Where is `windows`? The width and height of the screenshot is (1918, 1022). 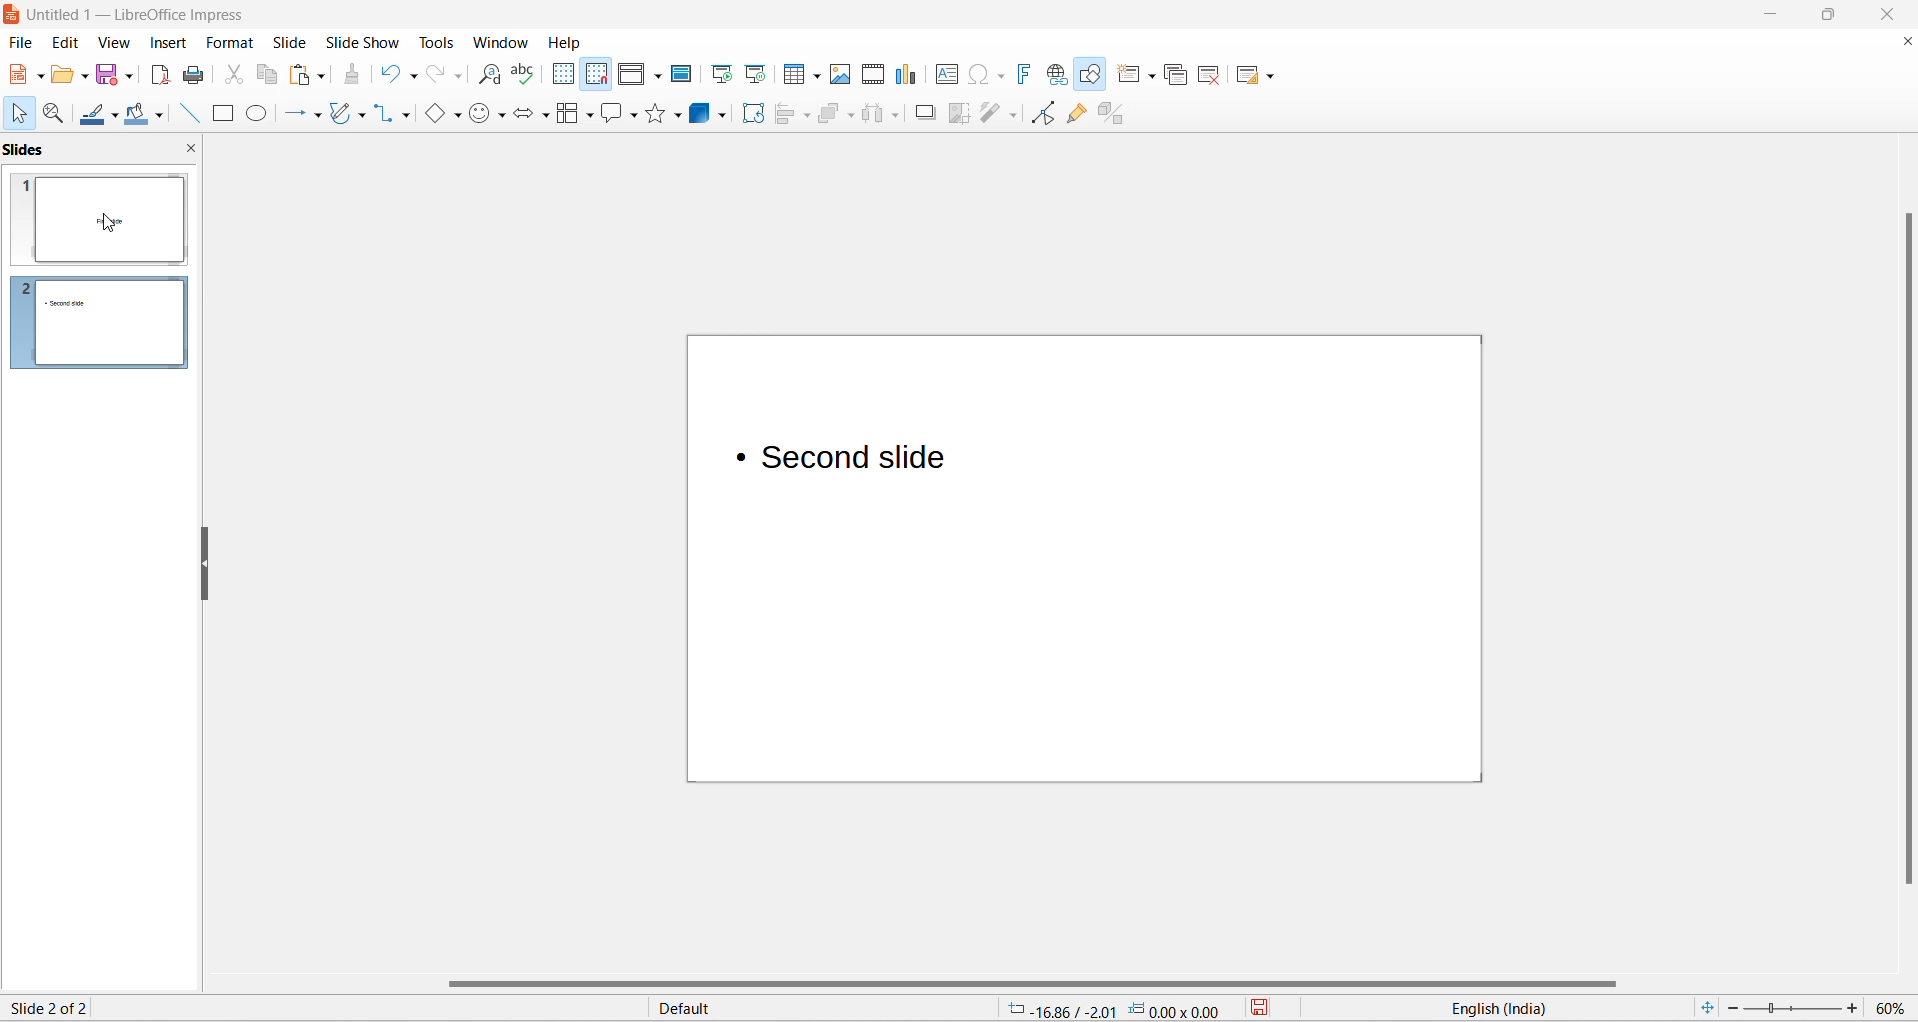
windows is located at coordinates (509, 41).